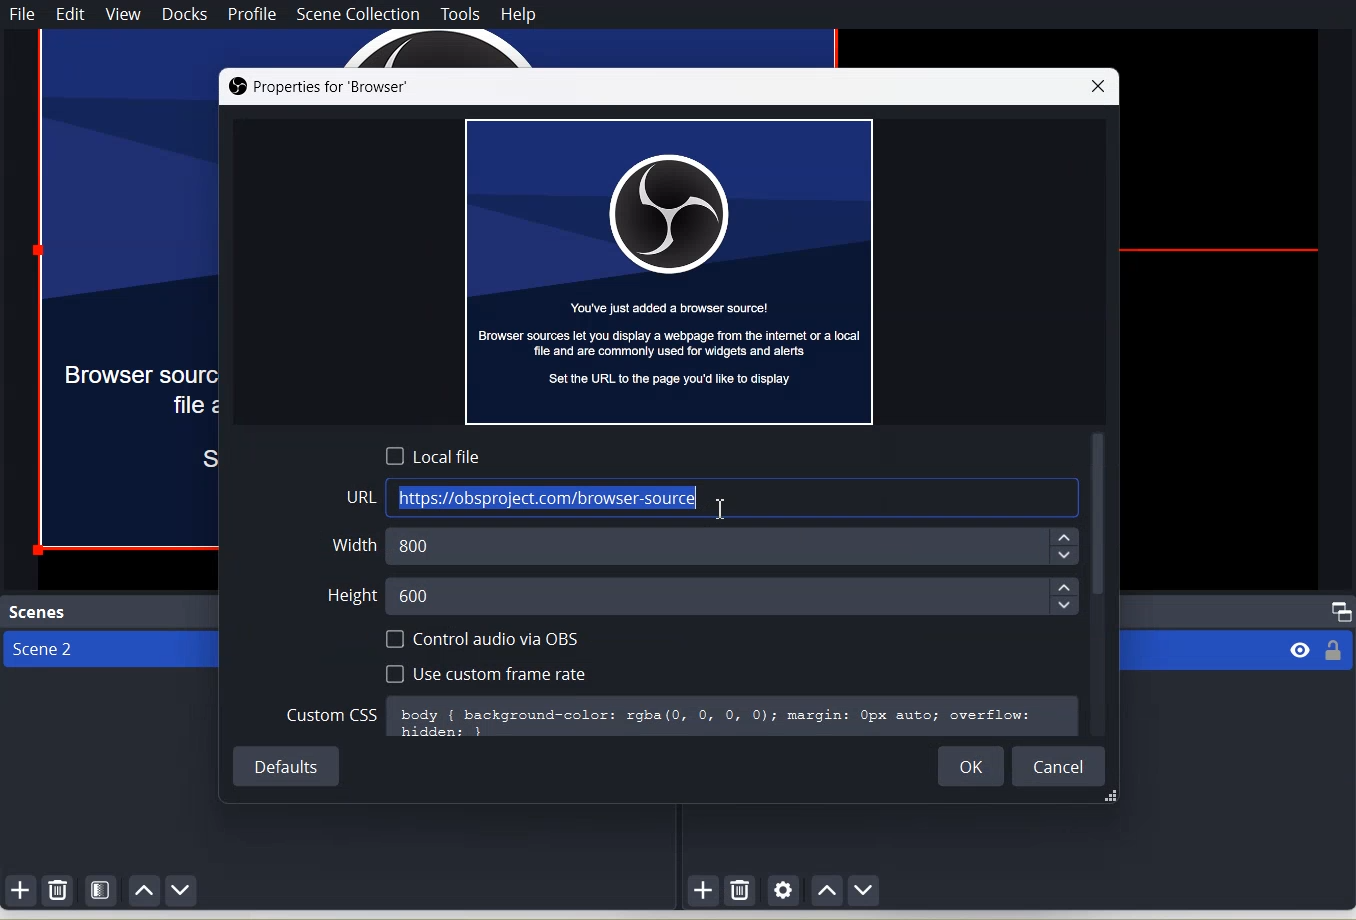 This screenshot has width=1356, height=920. I want to click on File, so click(23, 14).